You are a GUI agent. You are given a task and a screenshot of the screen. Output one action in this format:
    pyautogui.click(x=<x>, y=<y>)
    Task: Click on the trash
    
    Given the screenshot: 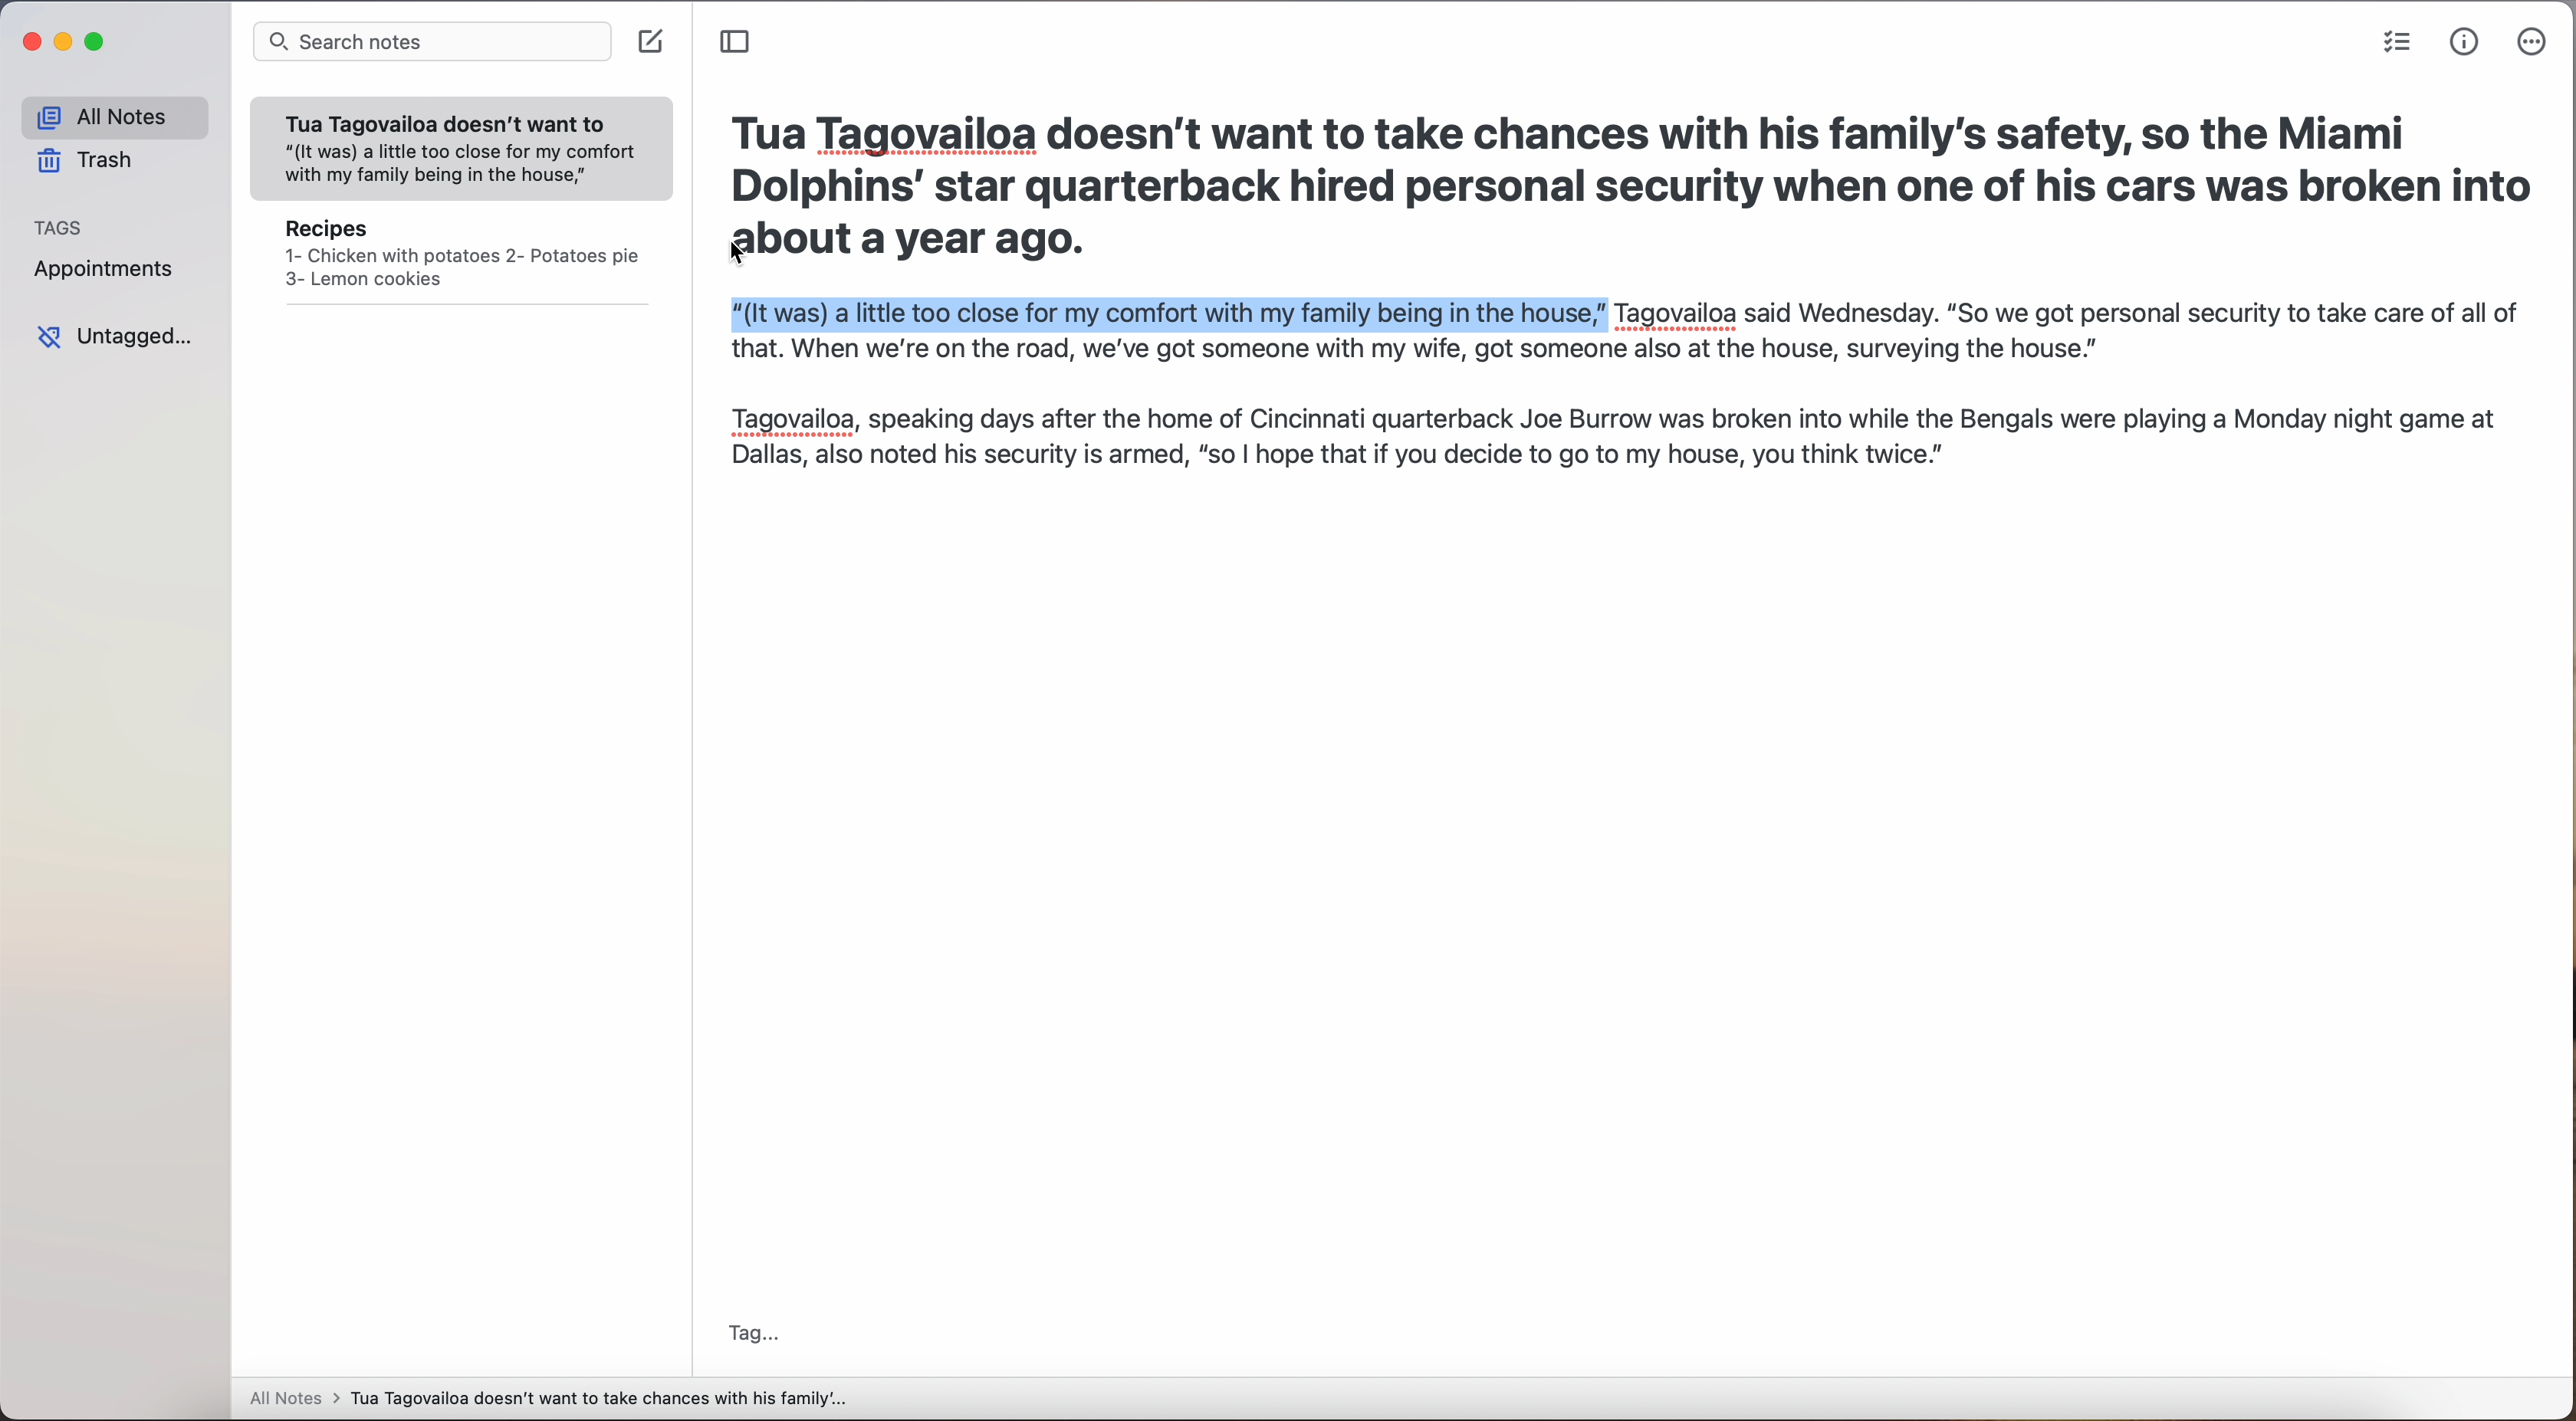 What is the action you would take?
    pyautogui.click(x=88, y=160)
    